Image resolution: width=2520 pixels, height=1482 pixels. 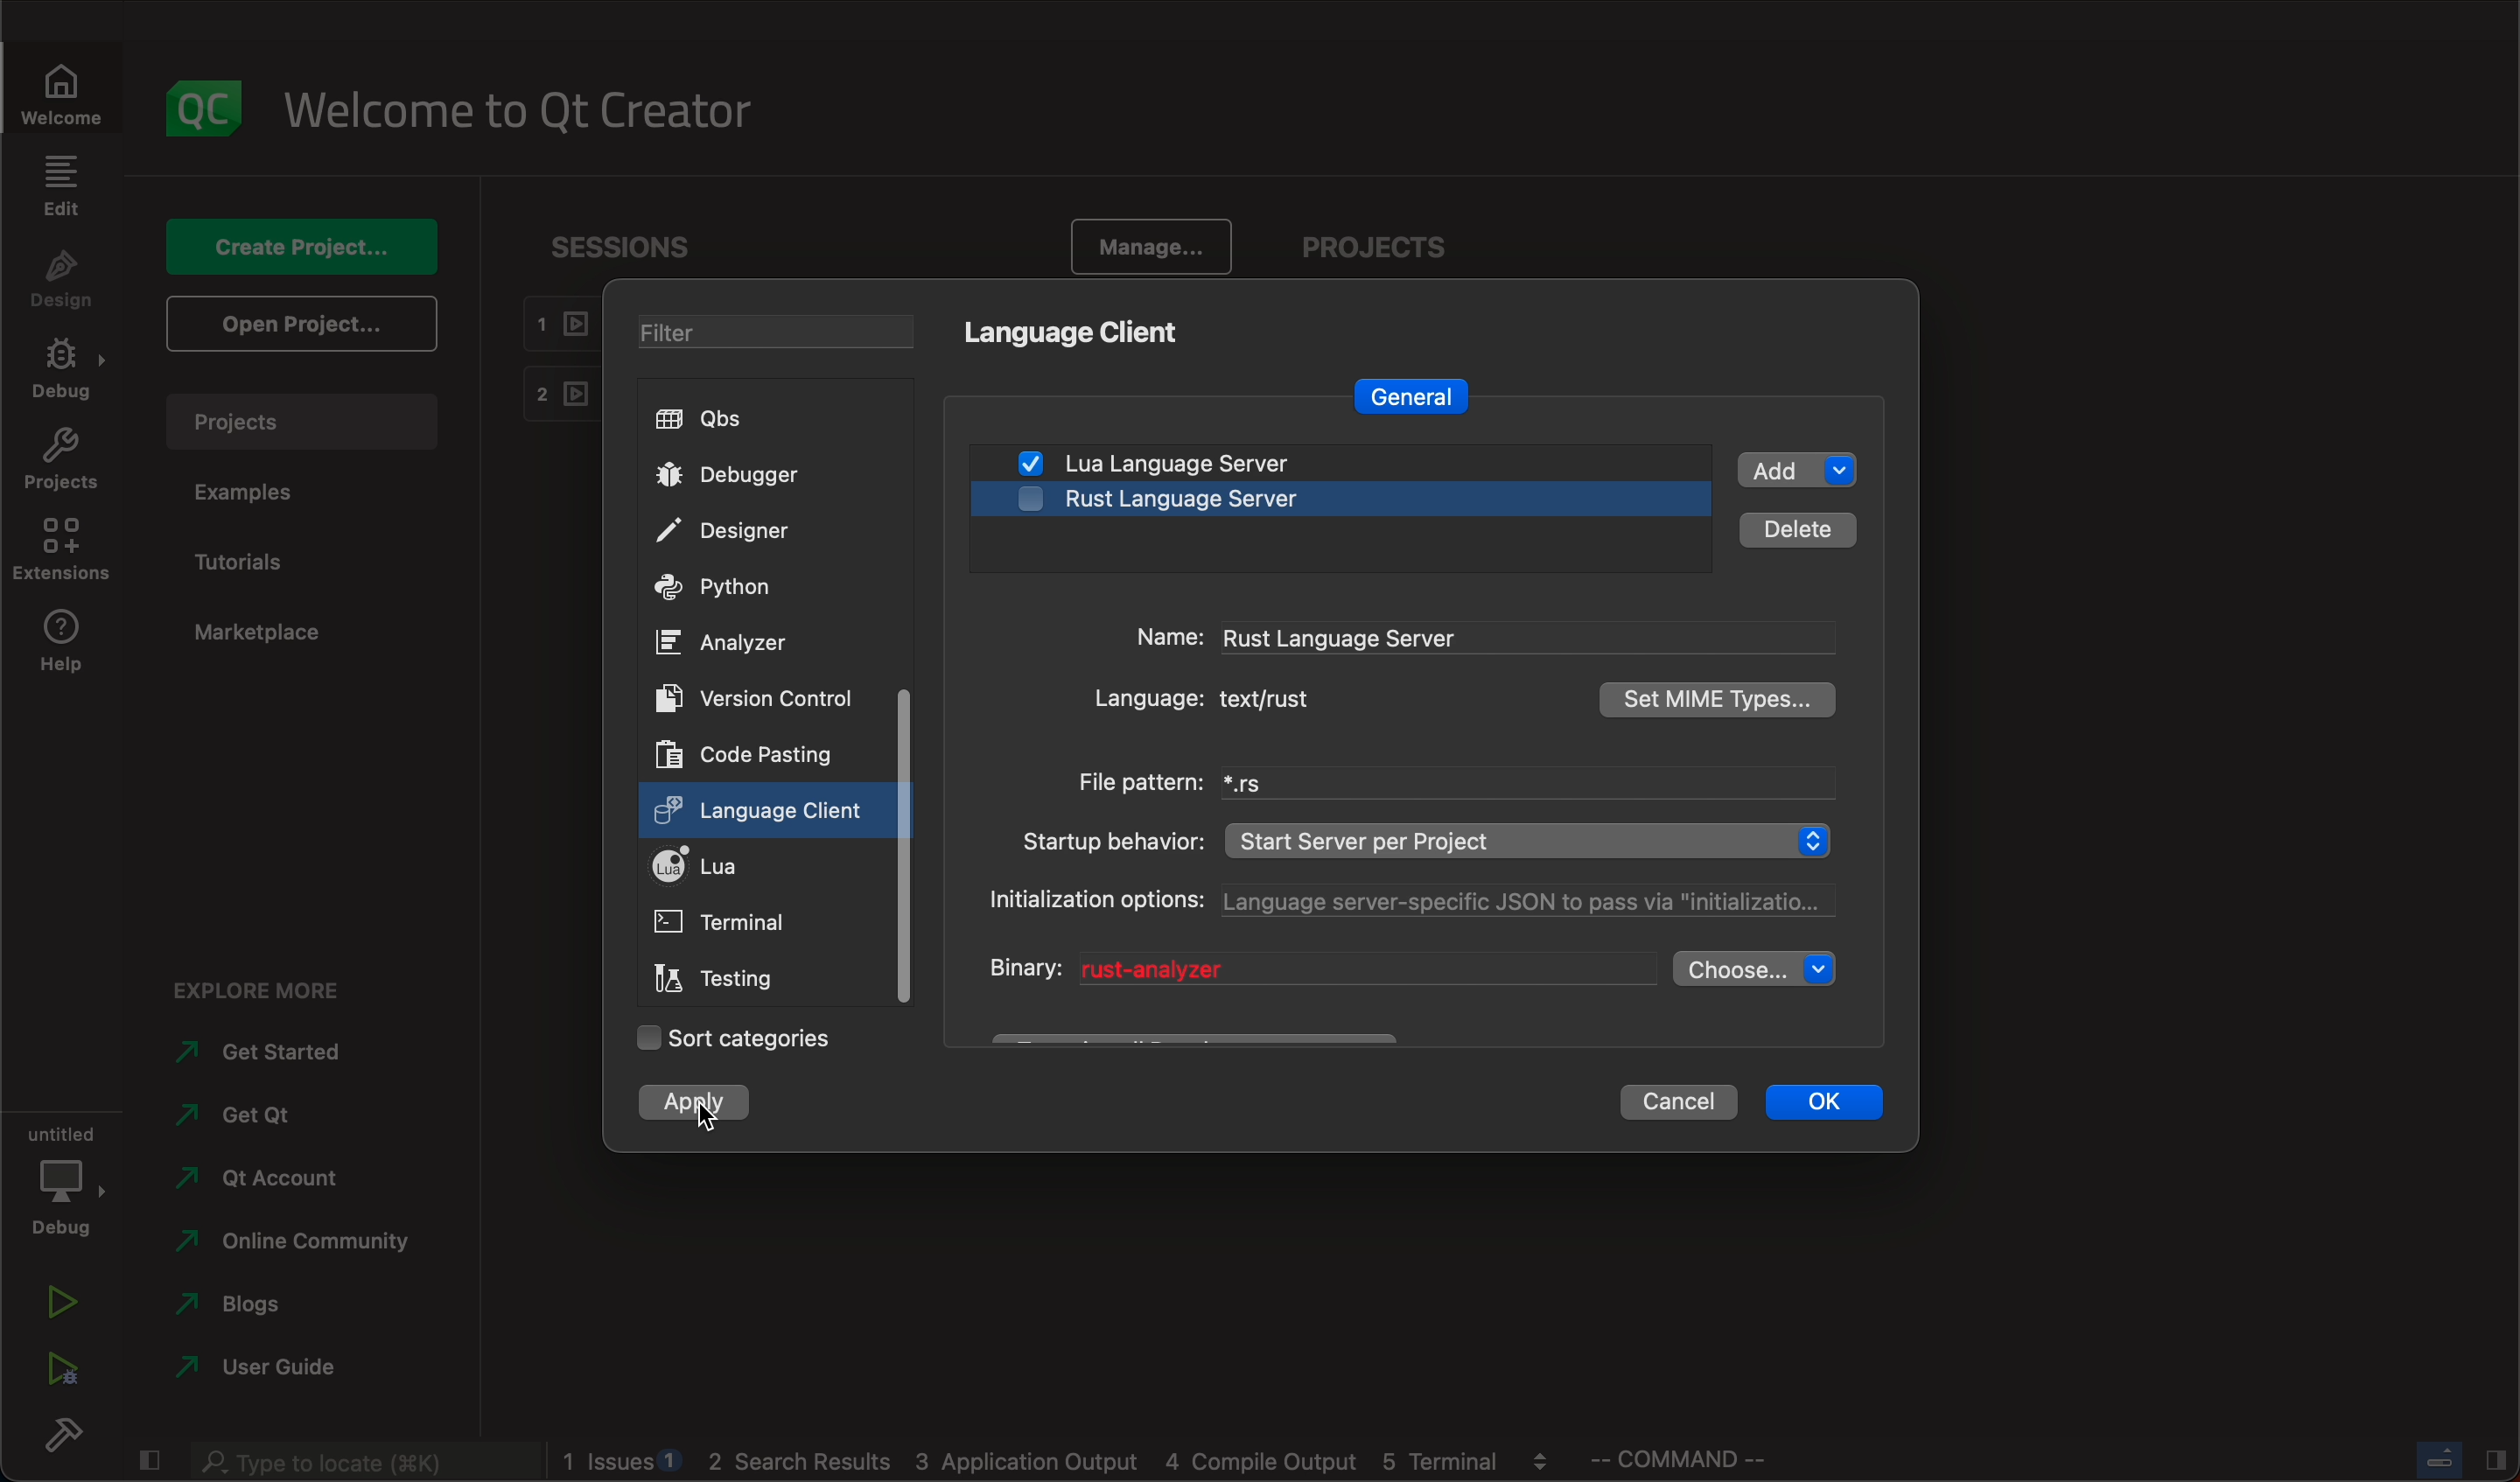 I want to click on clicked, so click(x=766, y=812).